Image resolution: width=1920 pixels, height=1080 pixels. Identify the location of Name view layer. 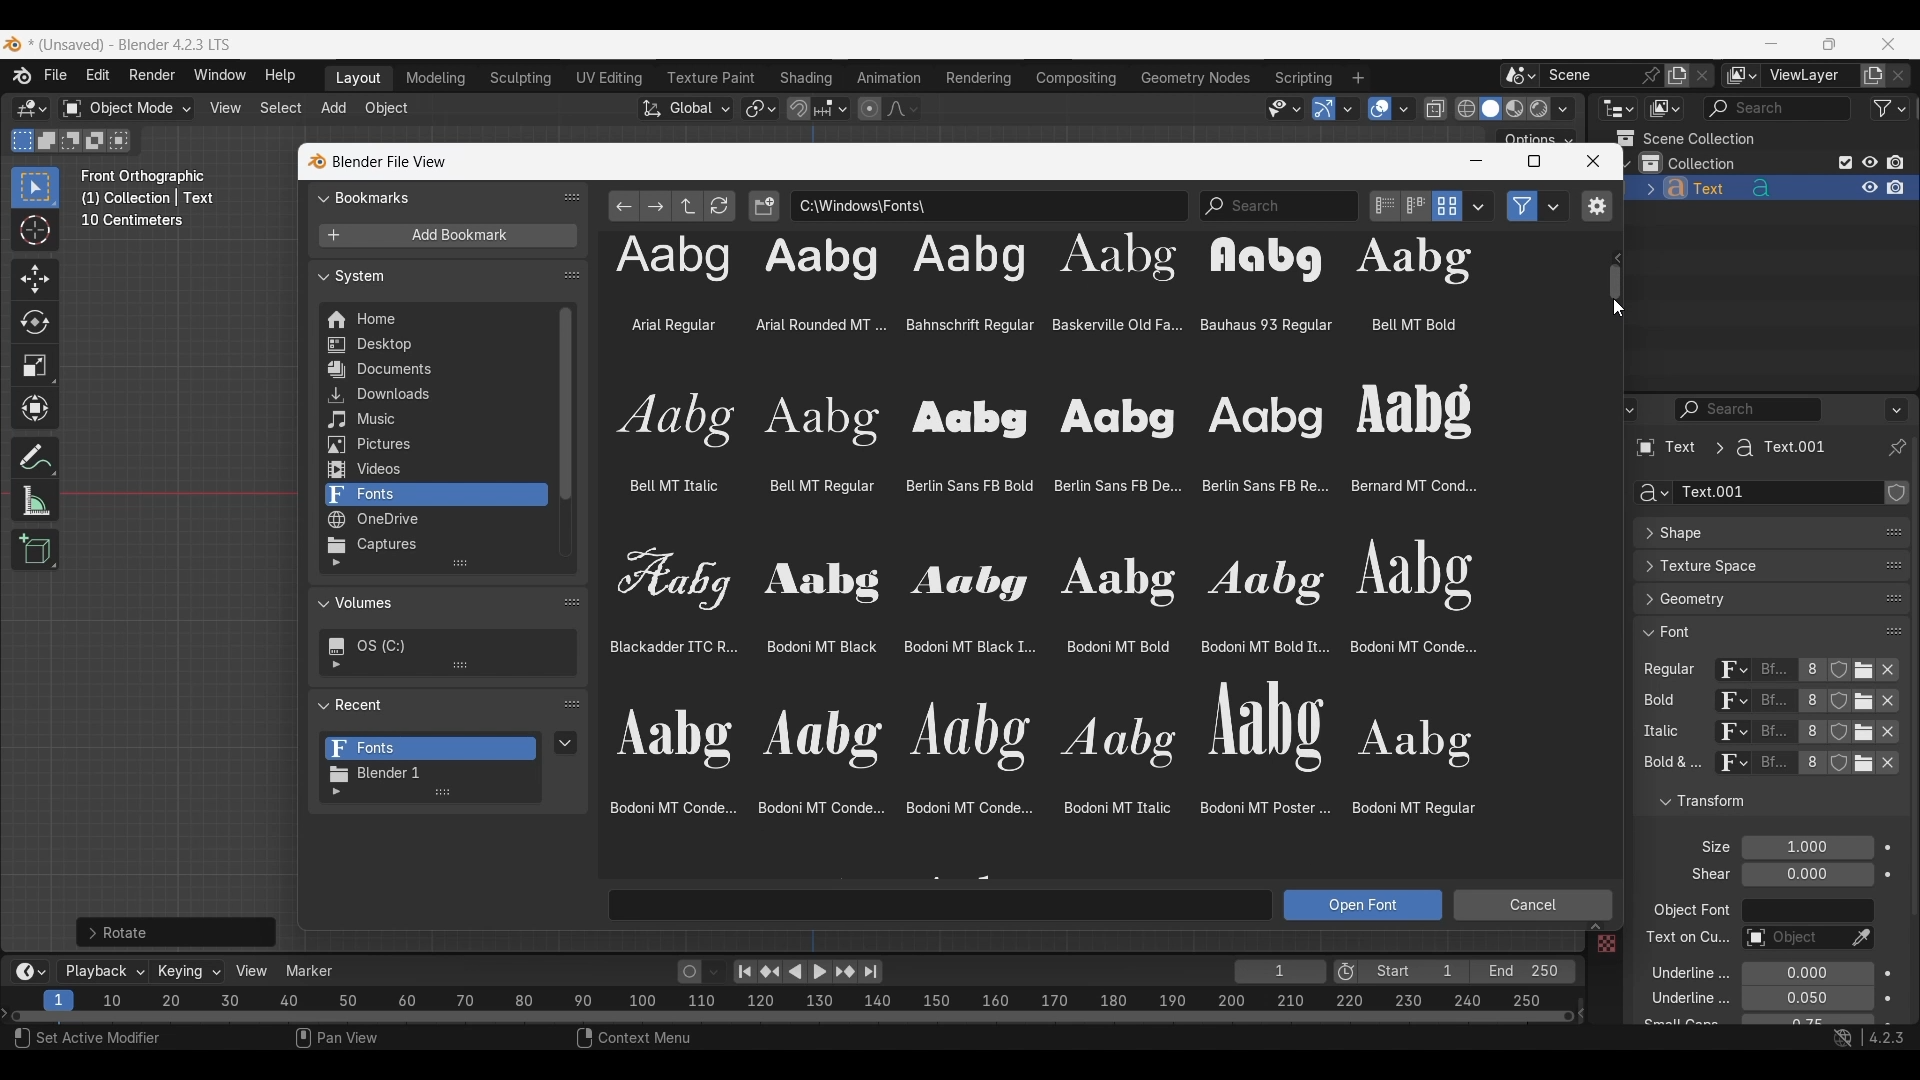
(1810, 76).